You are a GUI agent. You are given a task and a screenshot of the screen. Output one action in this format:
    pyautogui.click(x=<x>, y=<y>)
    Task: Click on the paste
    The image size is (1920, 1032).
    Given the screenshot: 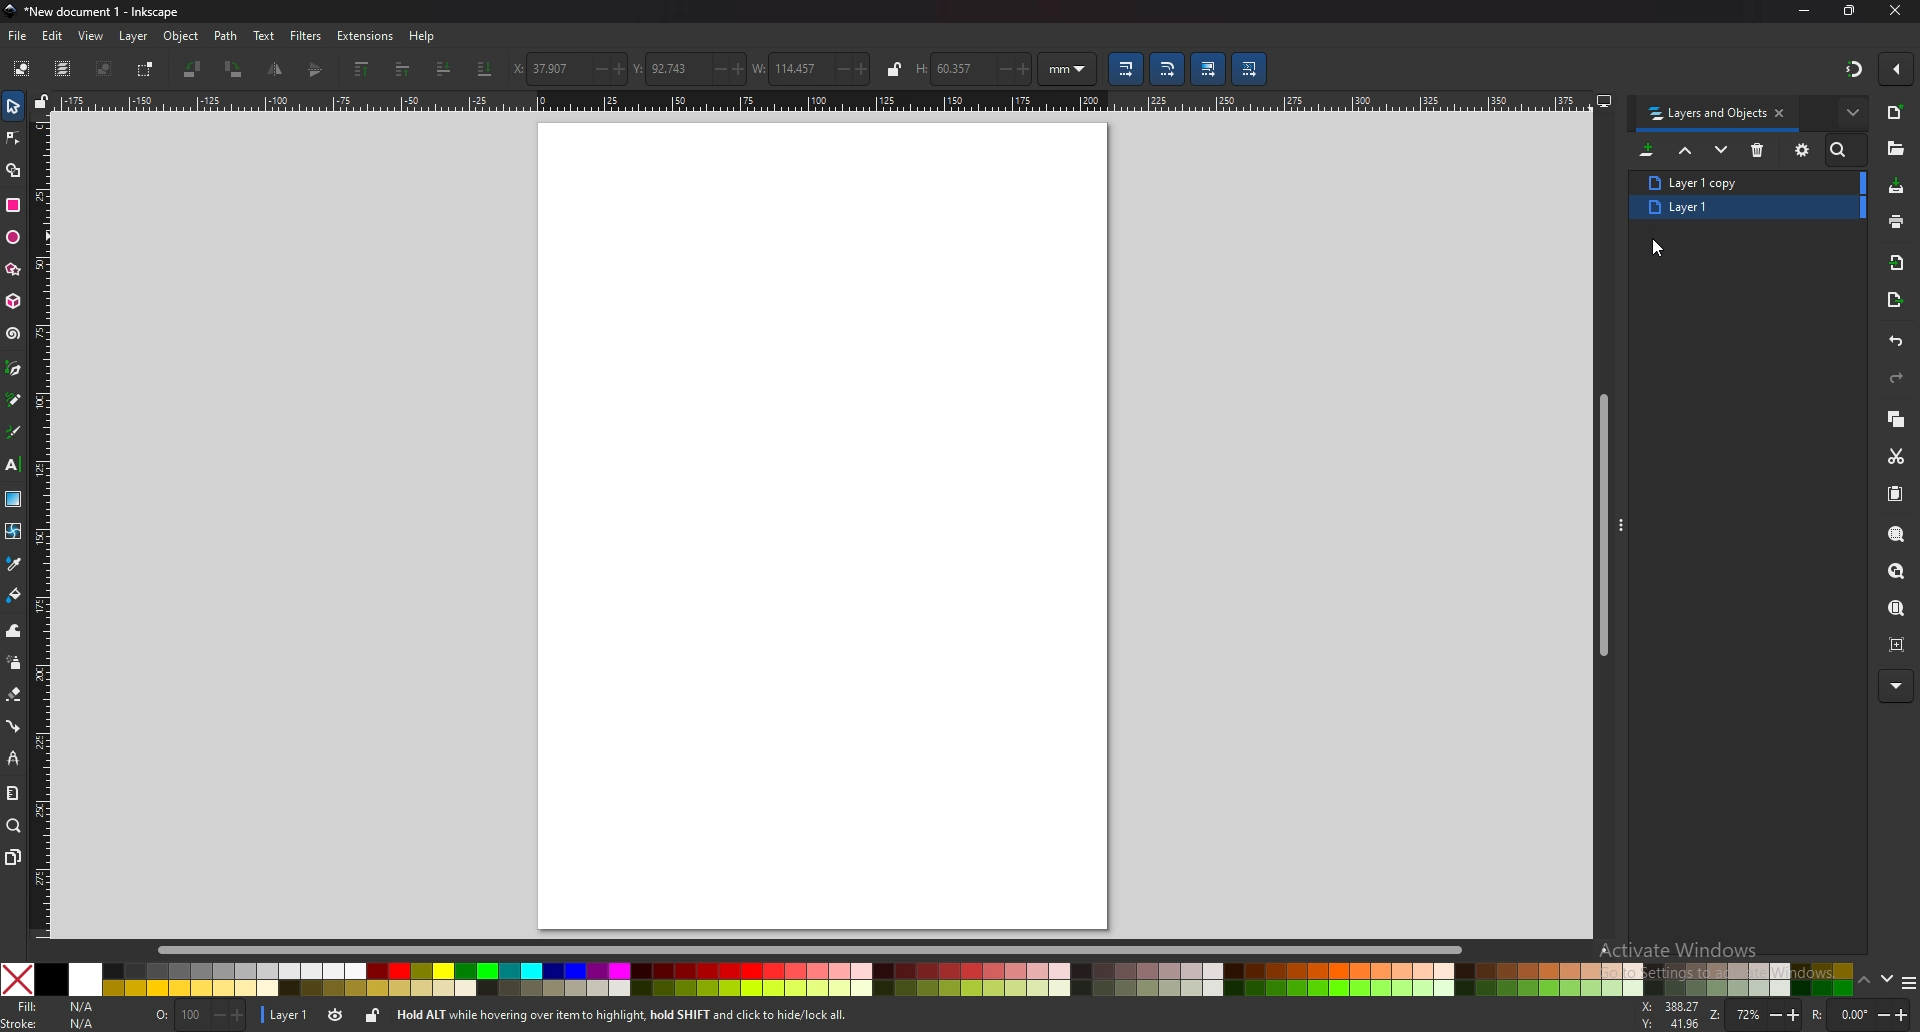 What is the action you would take?
    pyautogui.click(x=1896, y=493)
    